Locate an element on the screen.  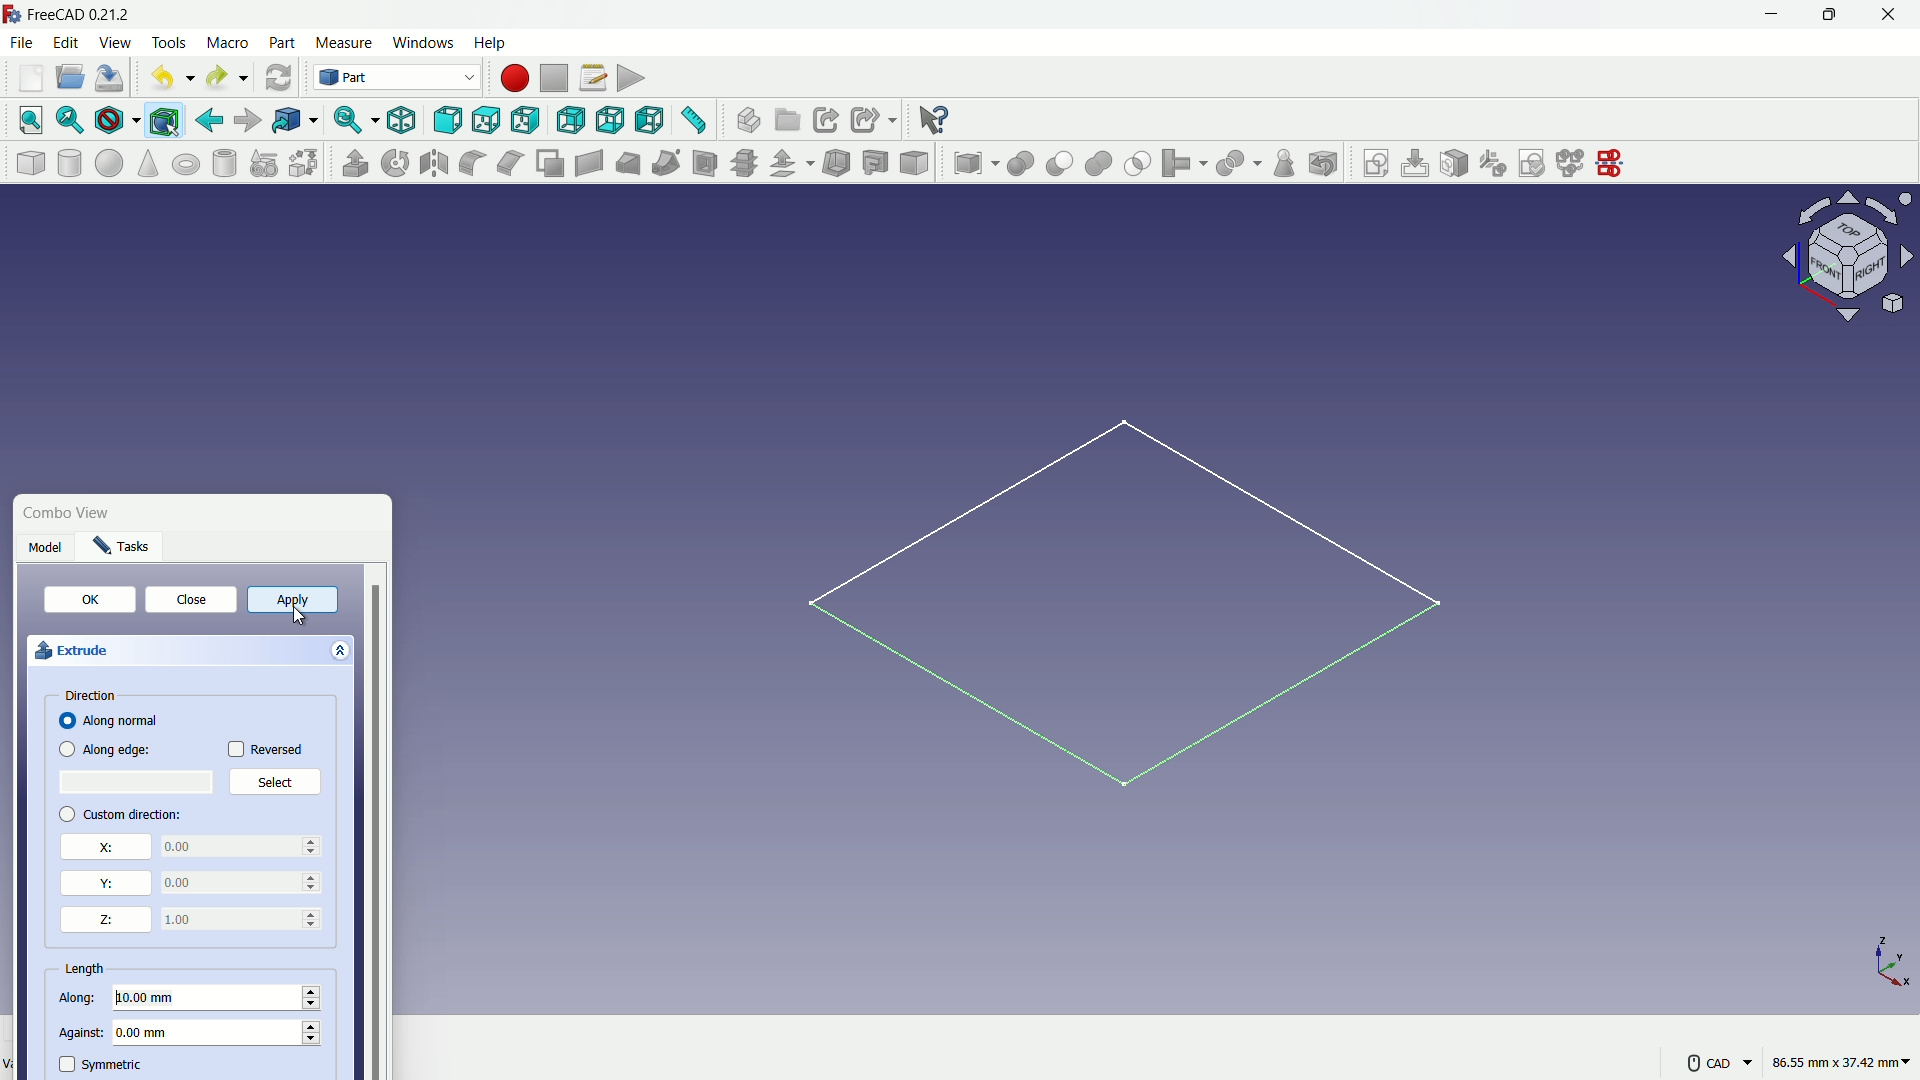
z direction is located at coordinates (103, 922).